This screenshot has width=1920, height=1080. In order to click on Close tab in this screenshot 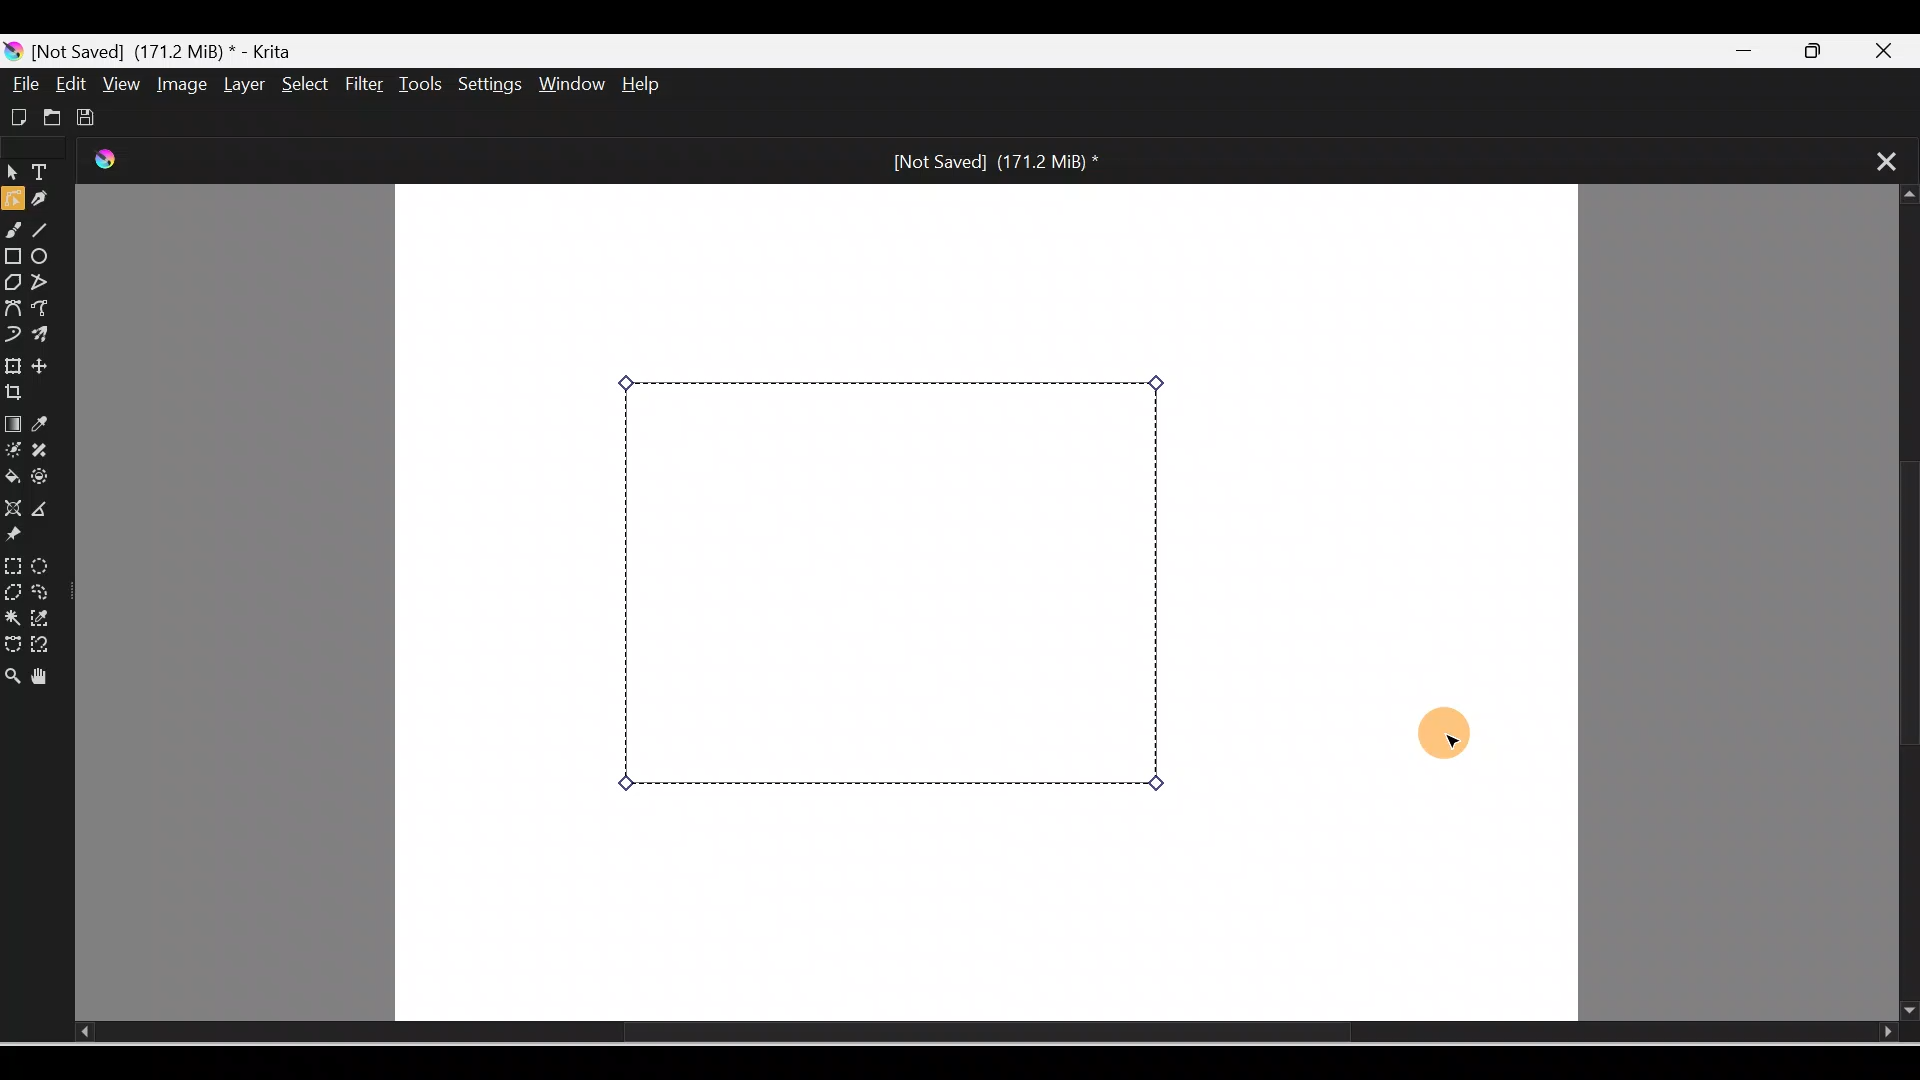, I will do `click(1876, 159)`.